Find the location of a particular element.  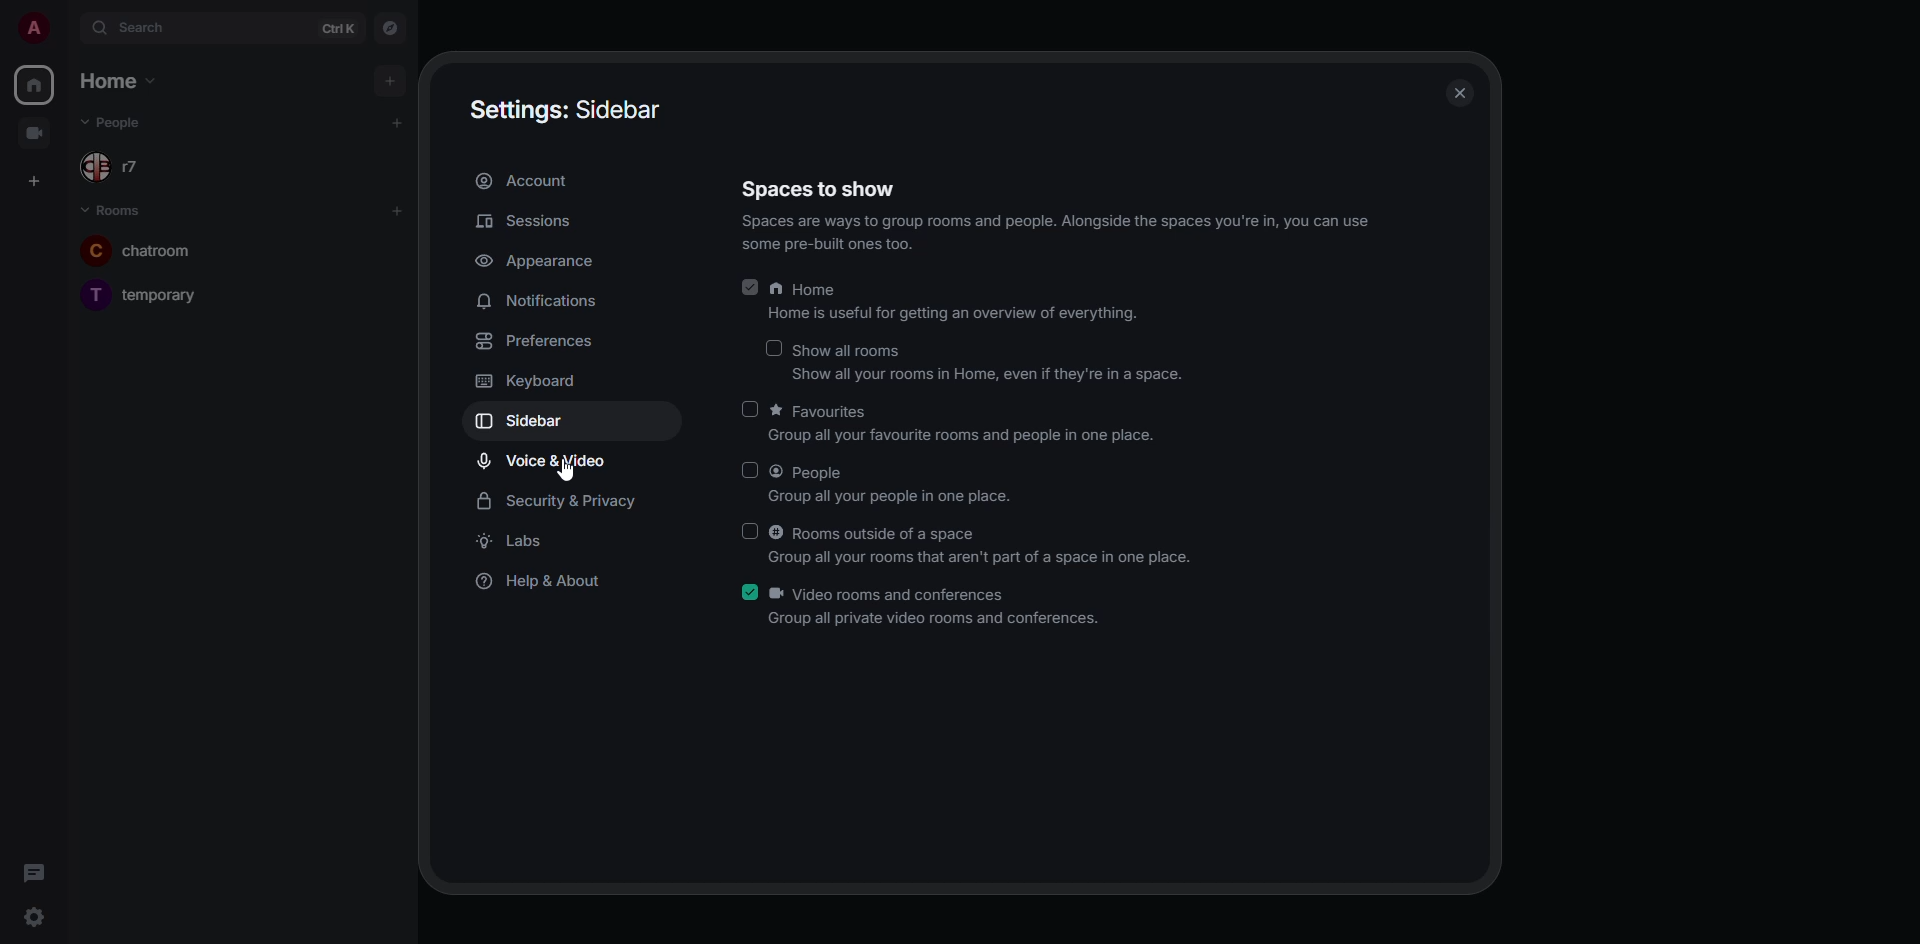

r7 is located at coordinates (114, 167).